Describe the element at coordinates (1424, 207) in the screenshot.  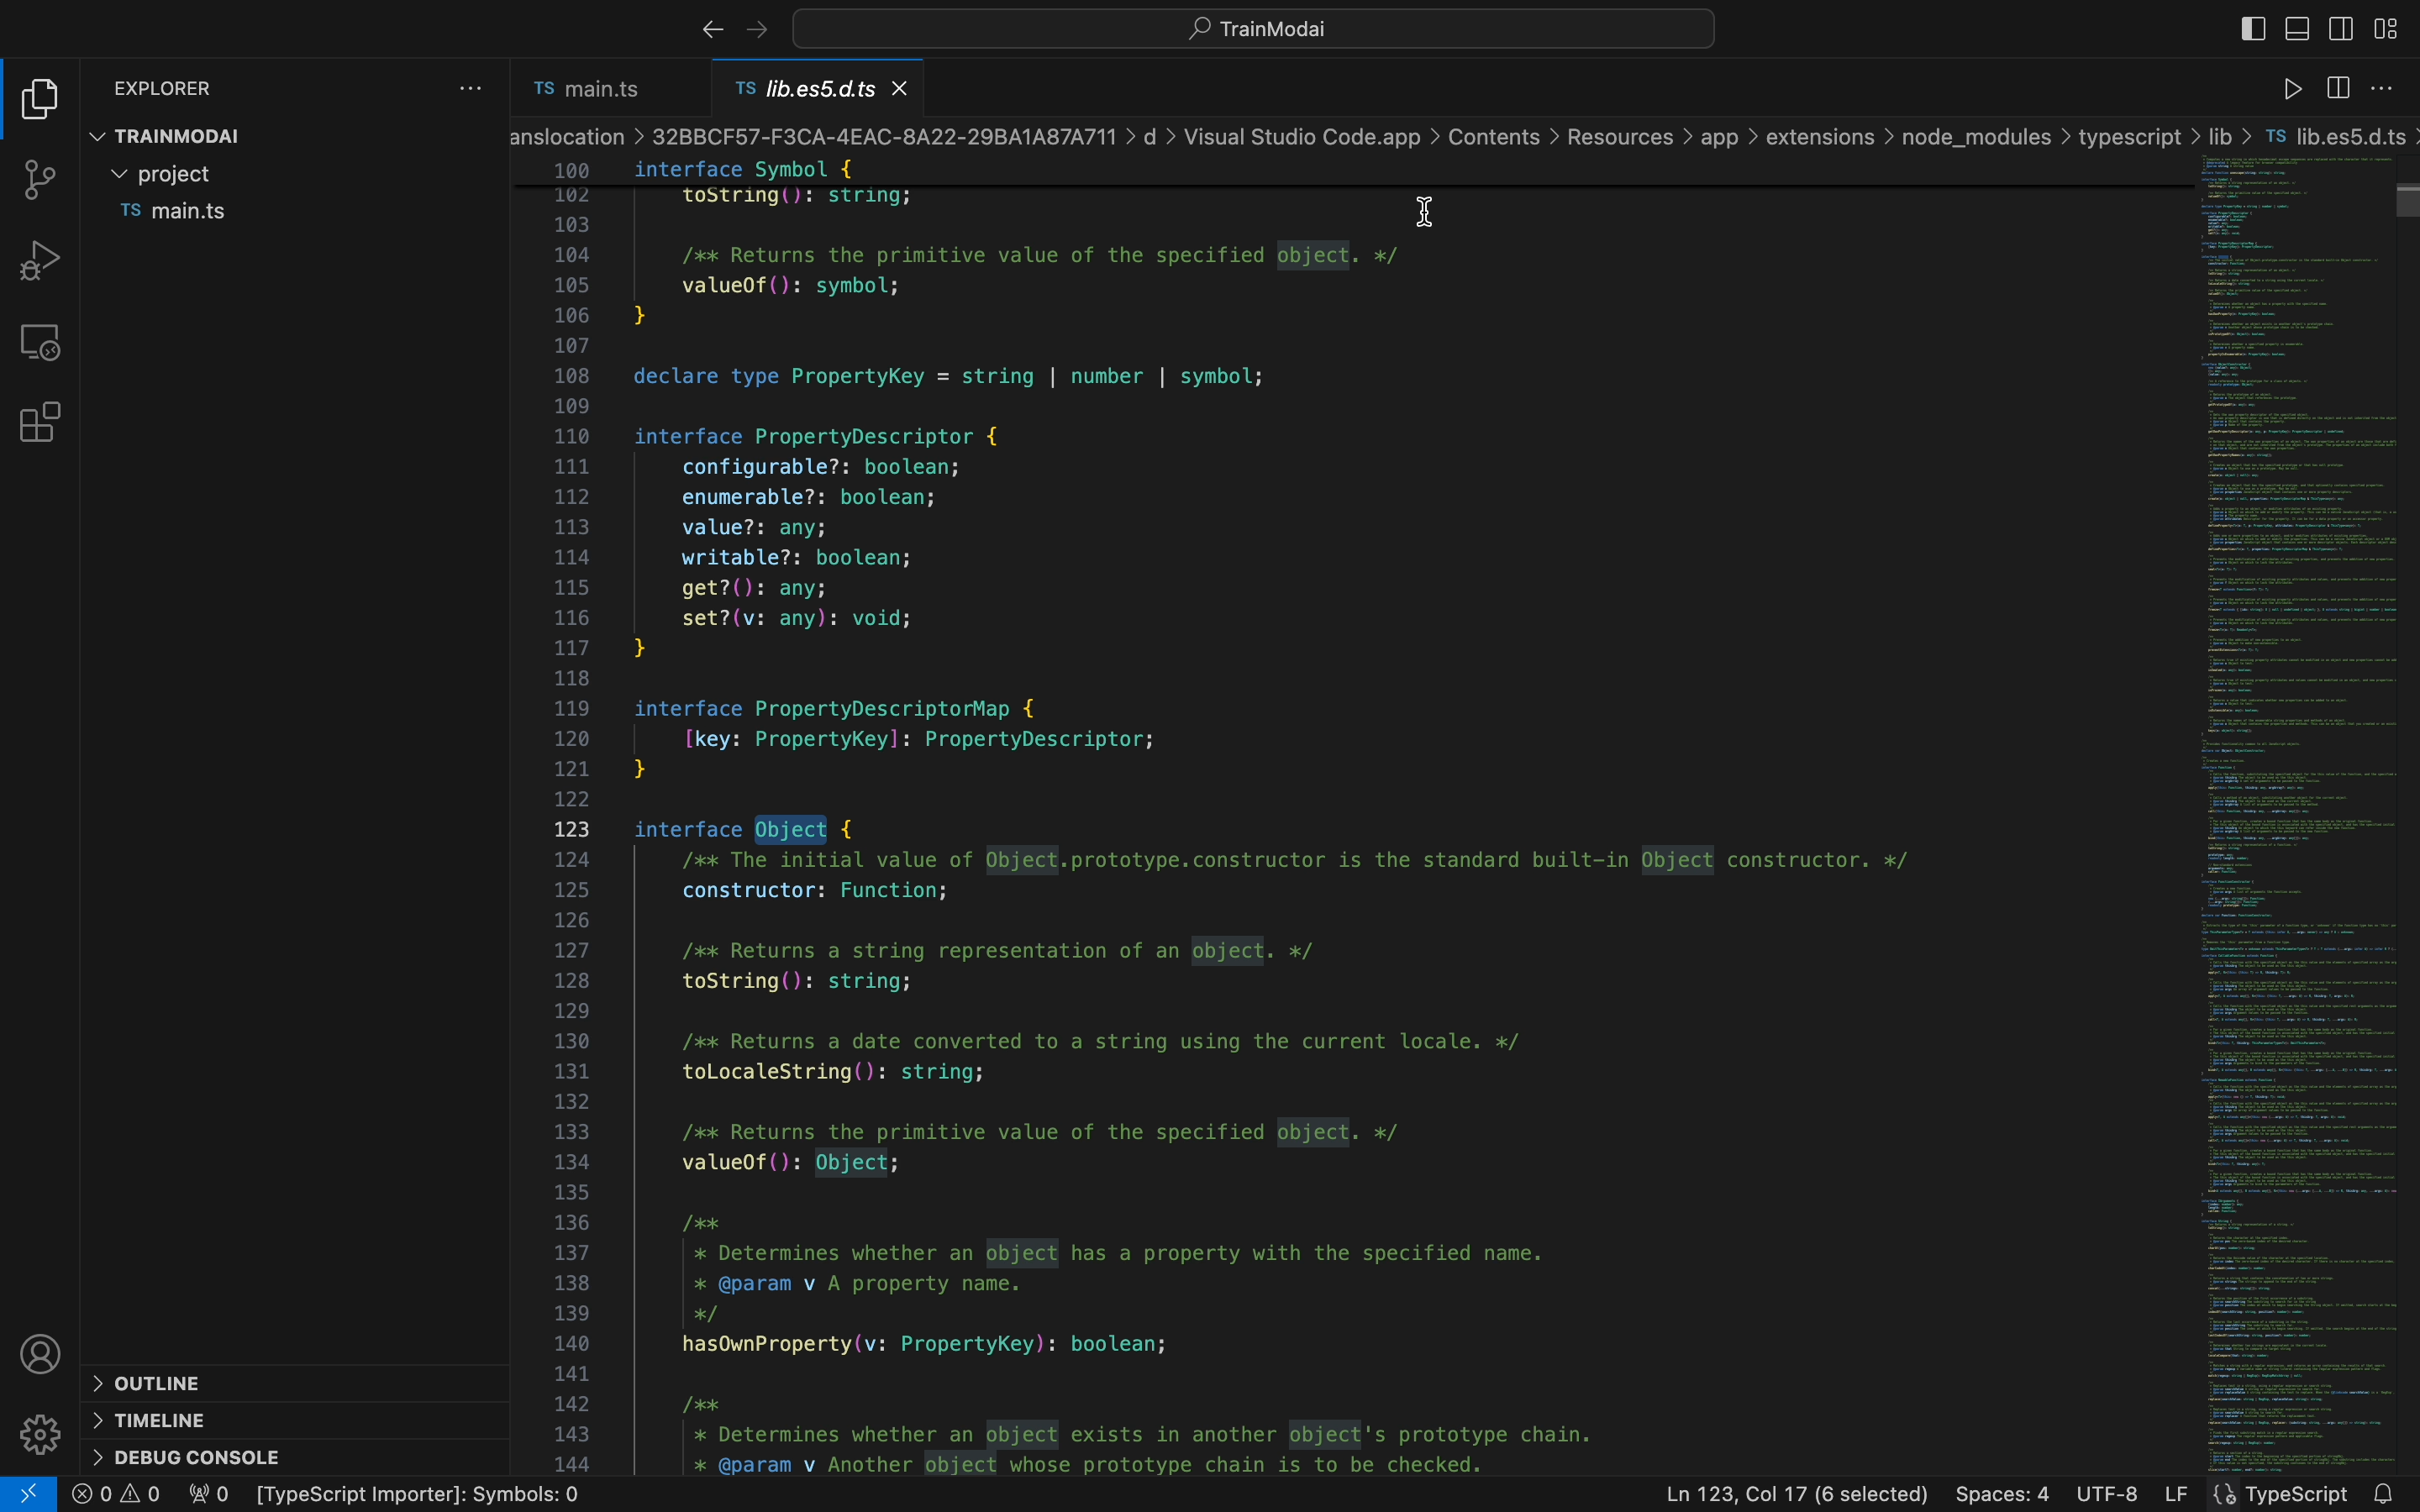
I see `cursor` at that location.